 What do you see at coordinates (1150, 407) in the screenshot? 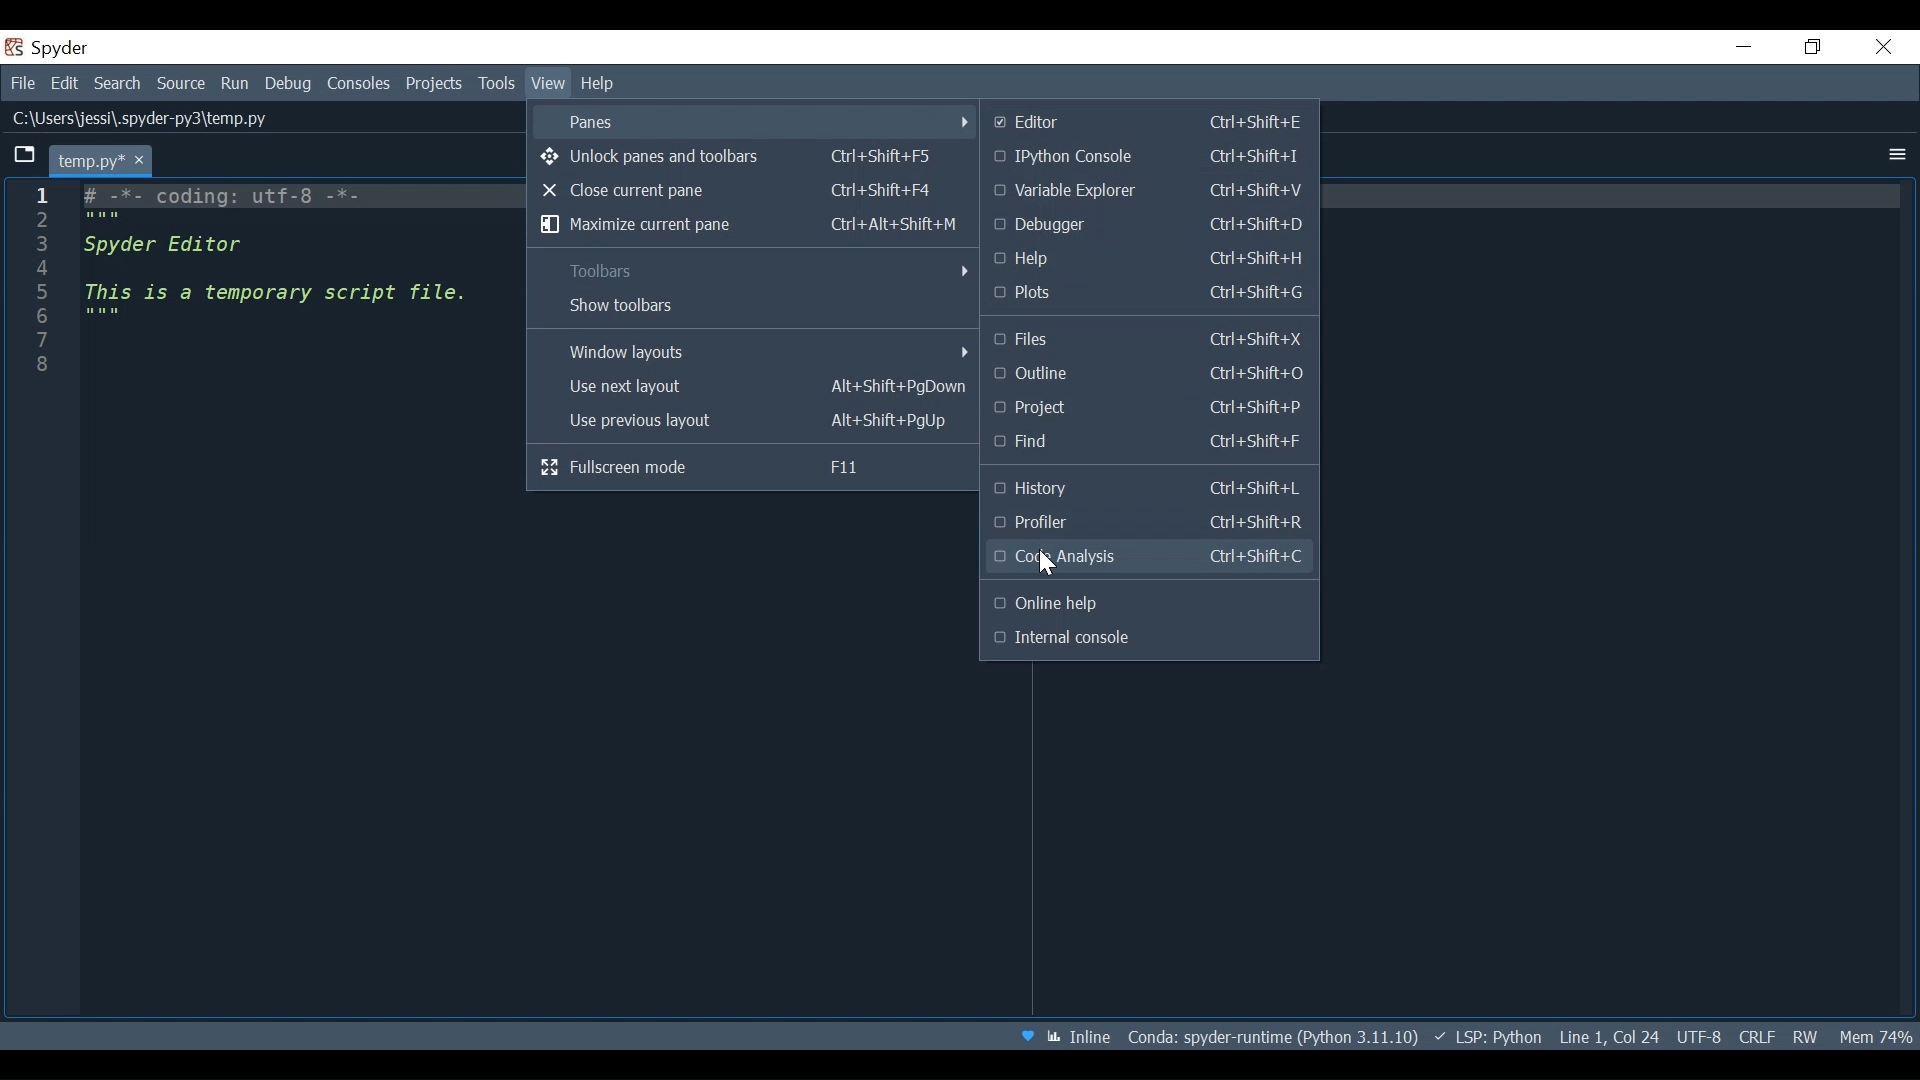
I see `Project` at bounding box center [1150, 407].